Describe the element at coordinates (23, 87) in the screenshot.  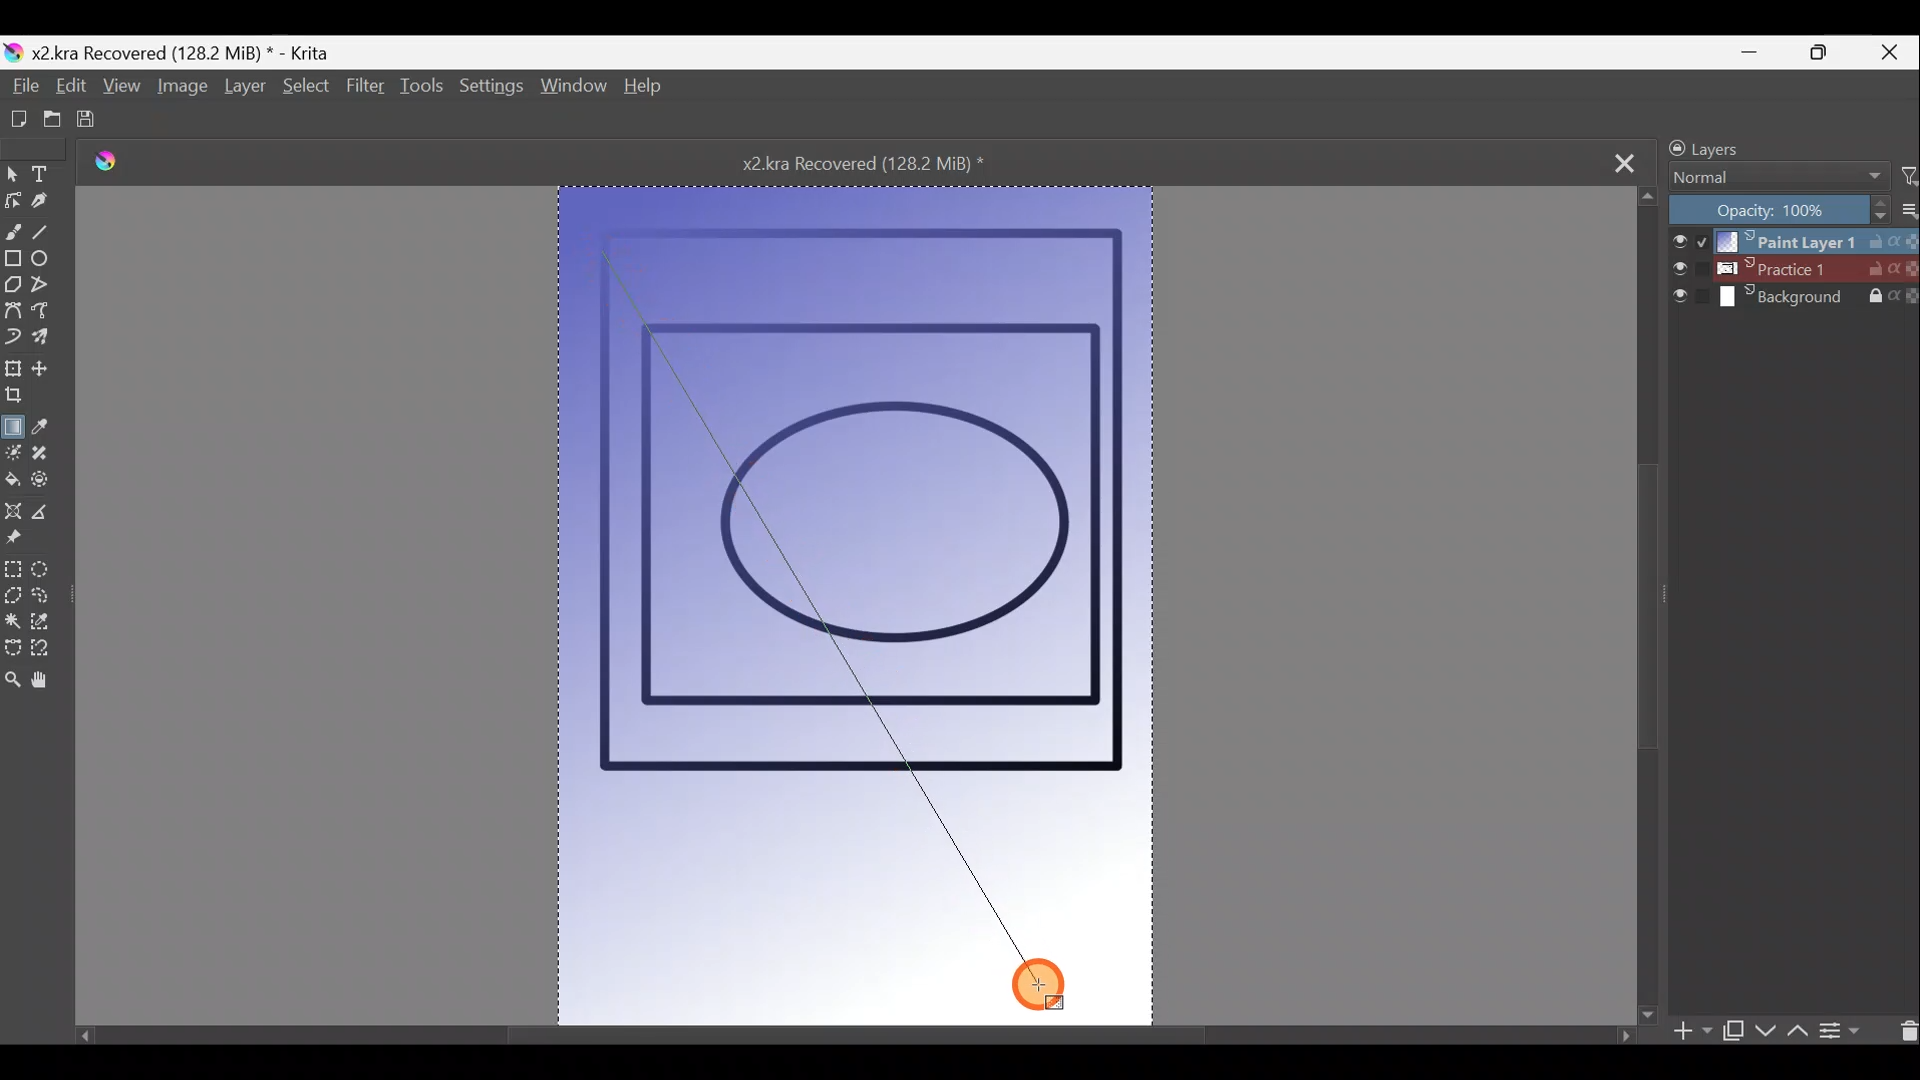
I see `File` at that location.